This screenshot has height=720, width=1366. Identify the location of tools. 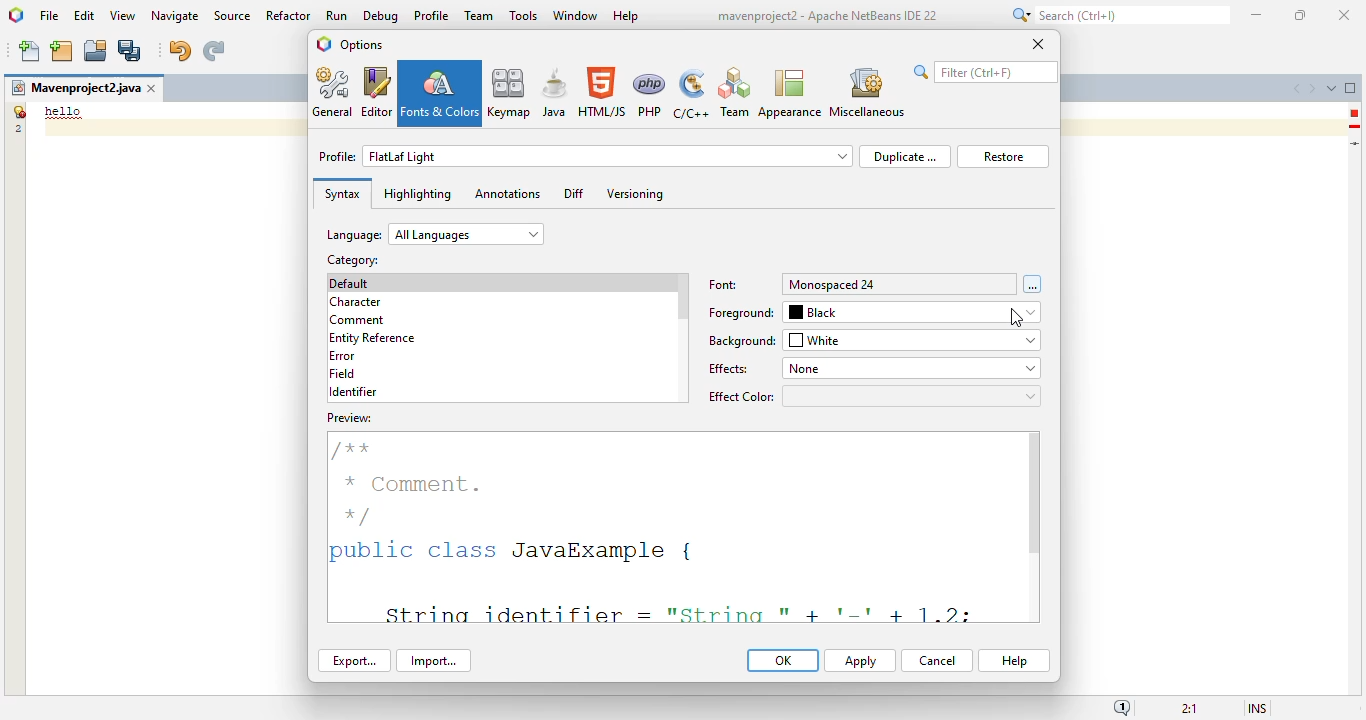
(523, 15).